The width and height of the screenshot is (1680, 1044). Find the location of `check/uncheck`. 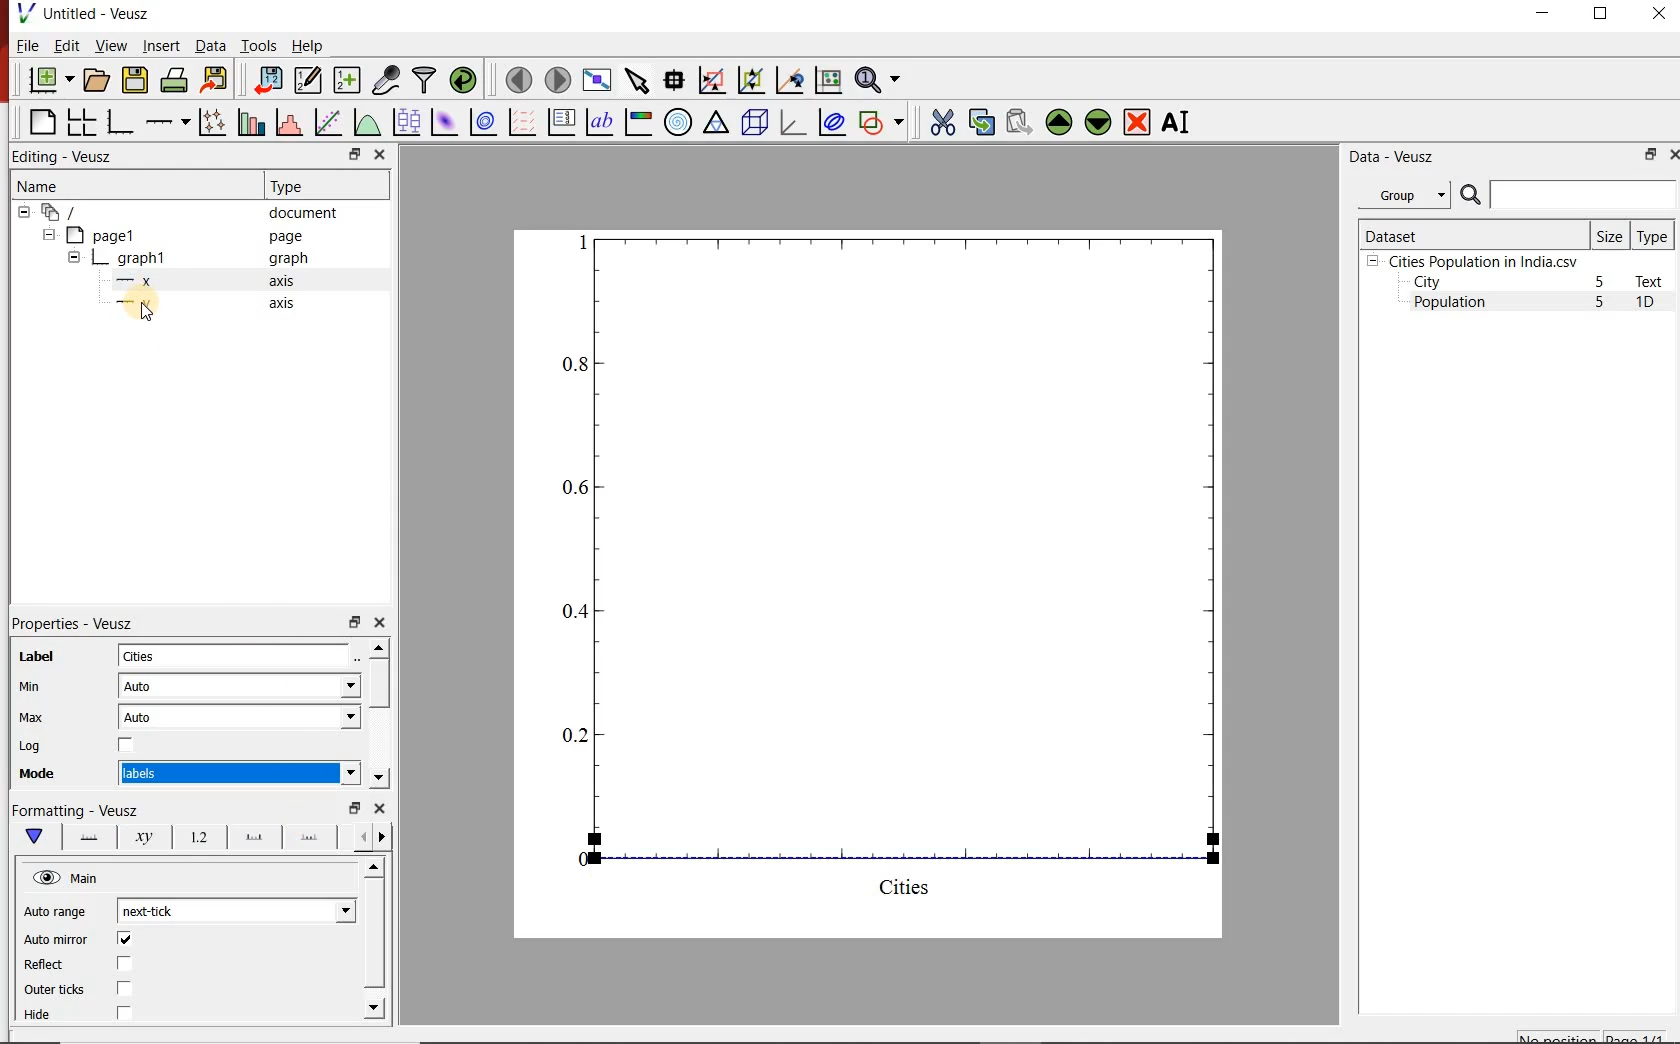

check/uncheck is located at coordinates (125, 963).